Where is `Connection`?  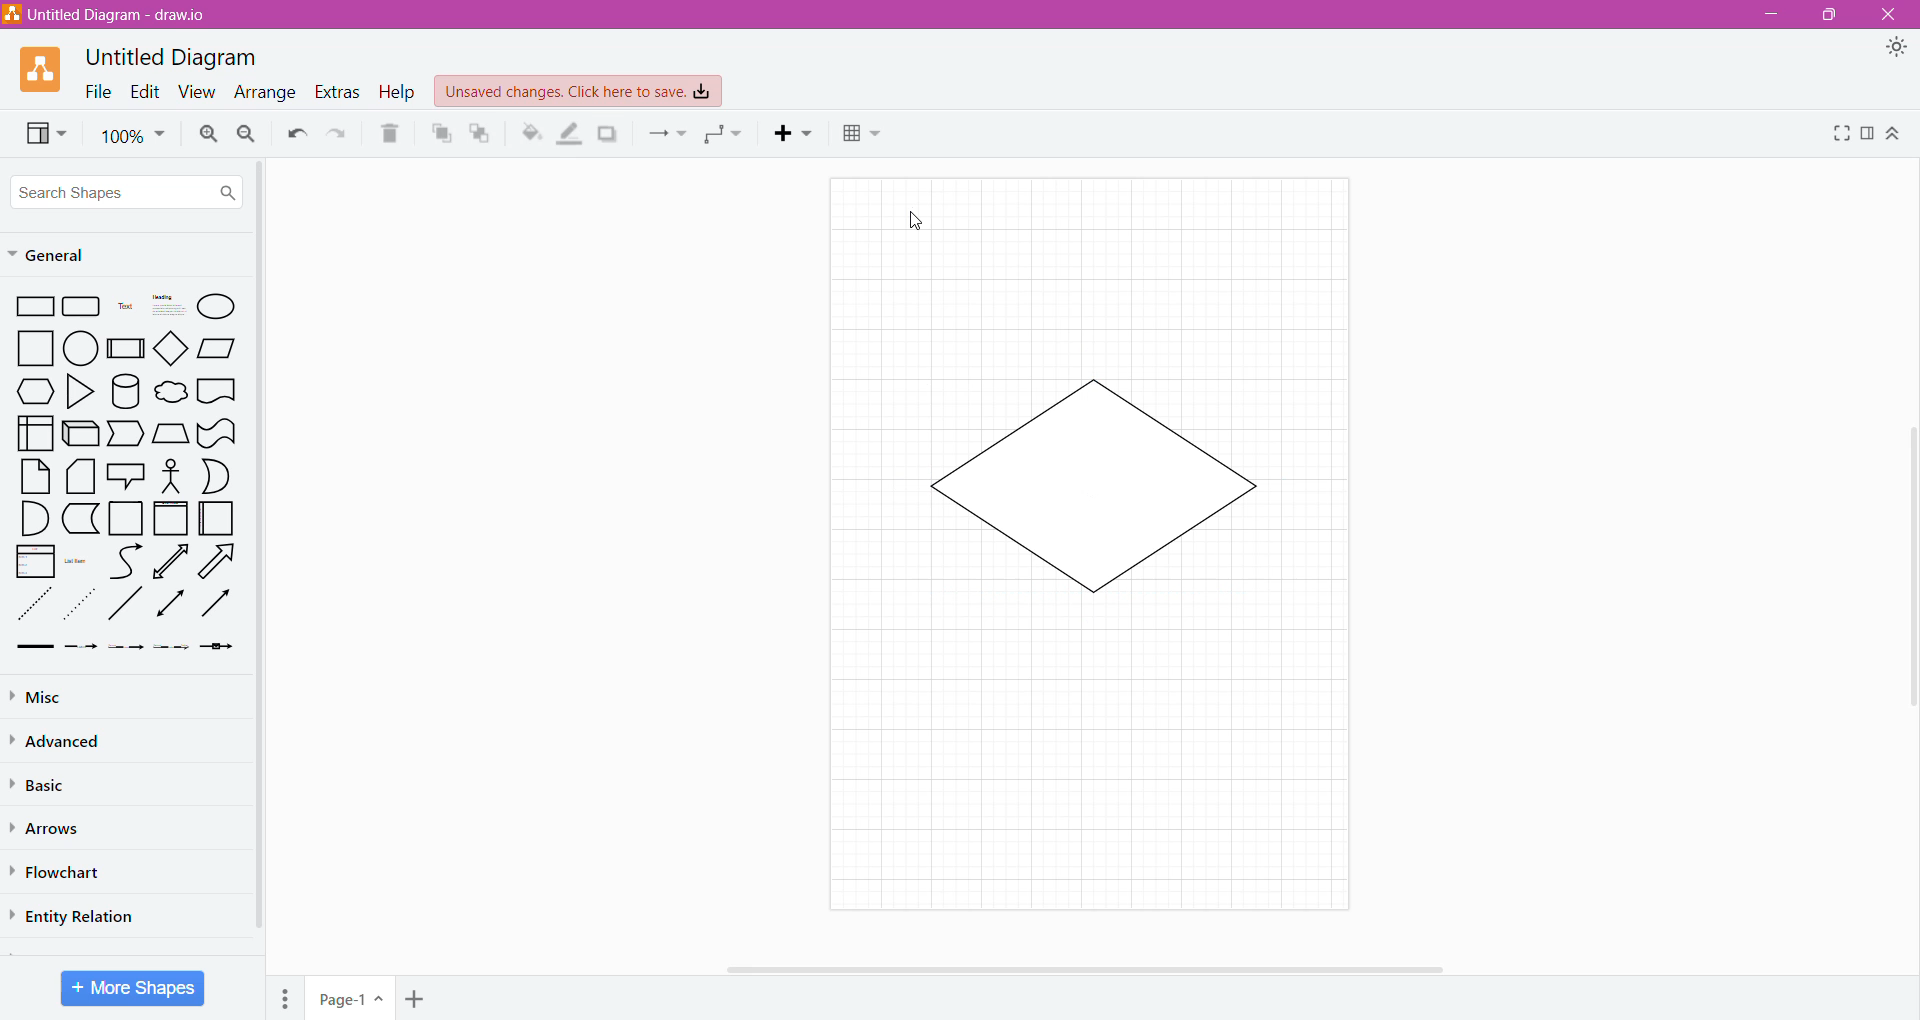 Connection is located at coordinates (667, 133).